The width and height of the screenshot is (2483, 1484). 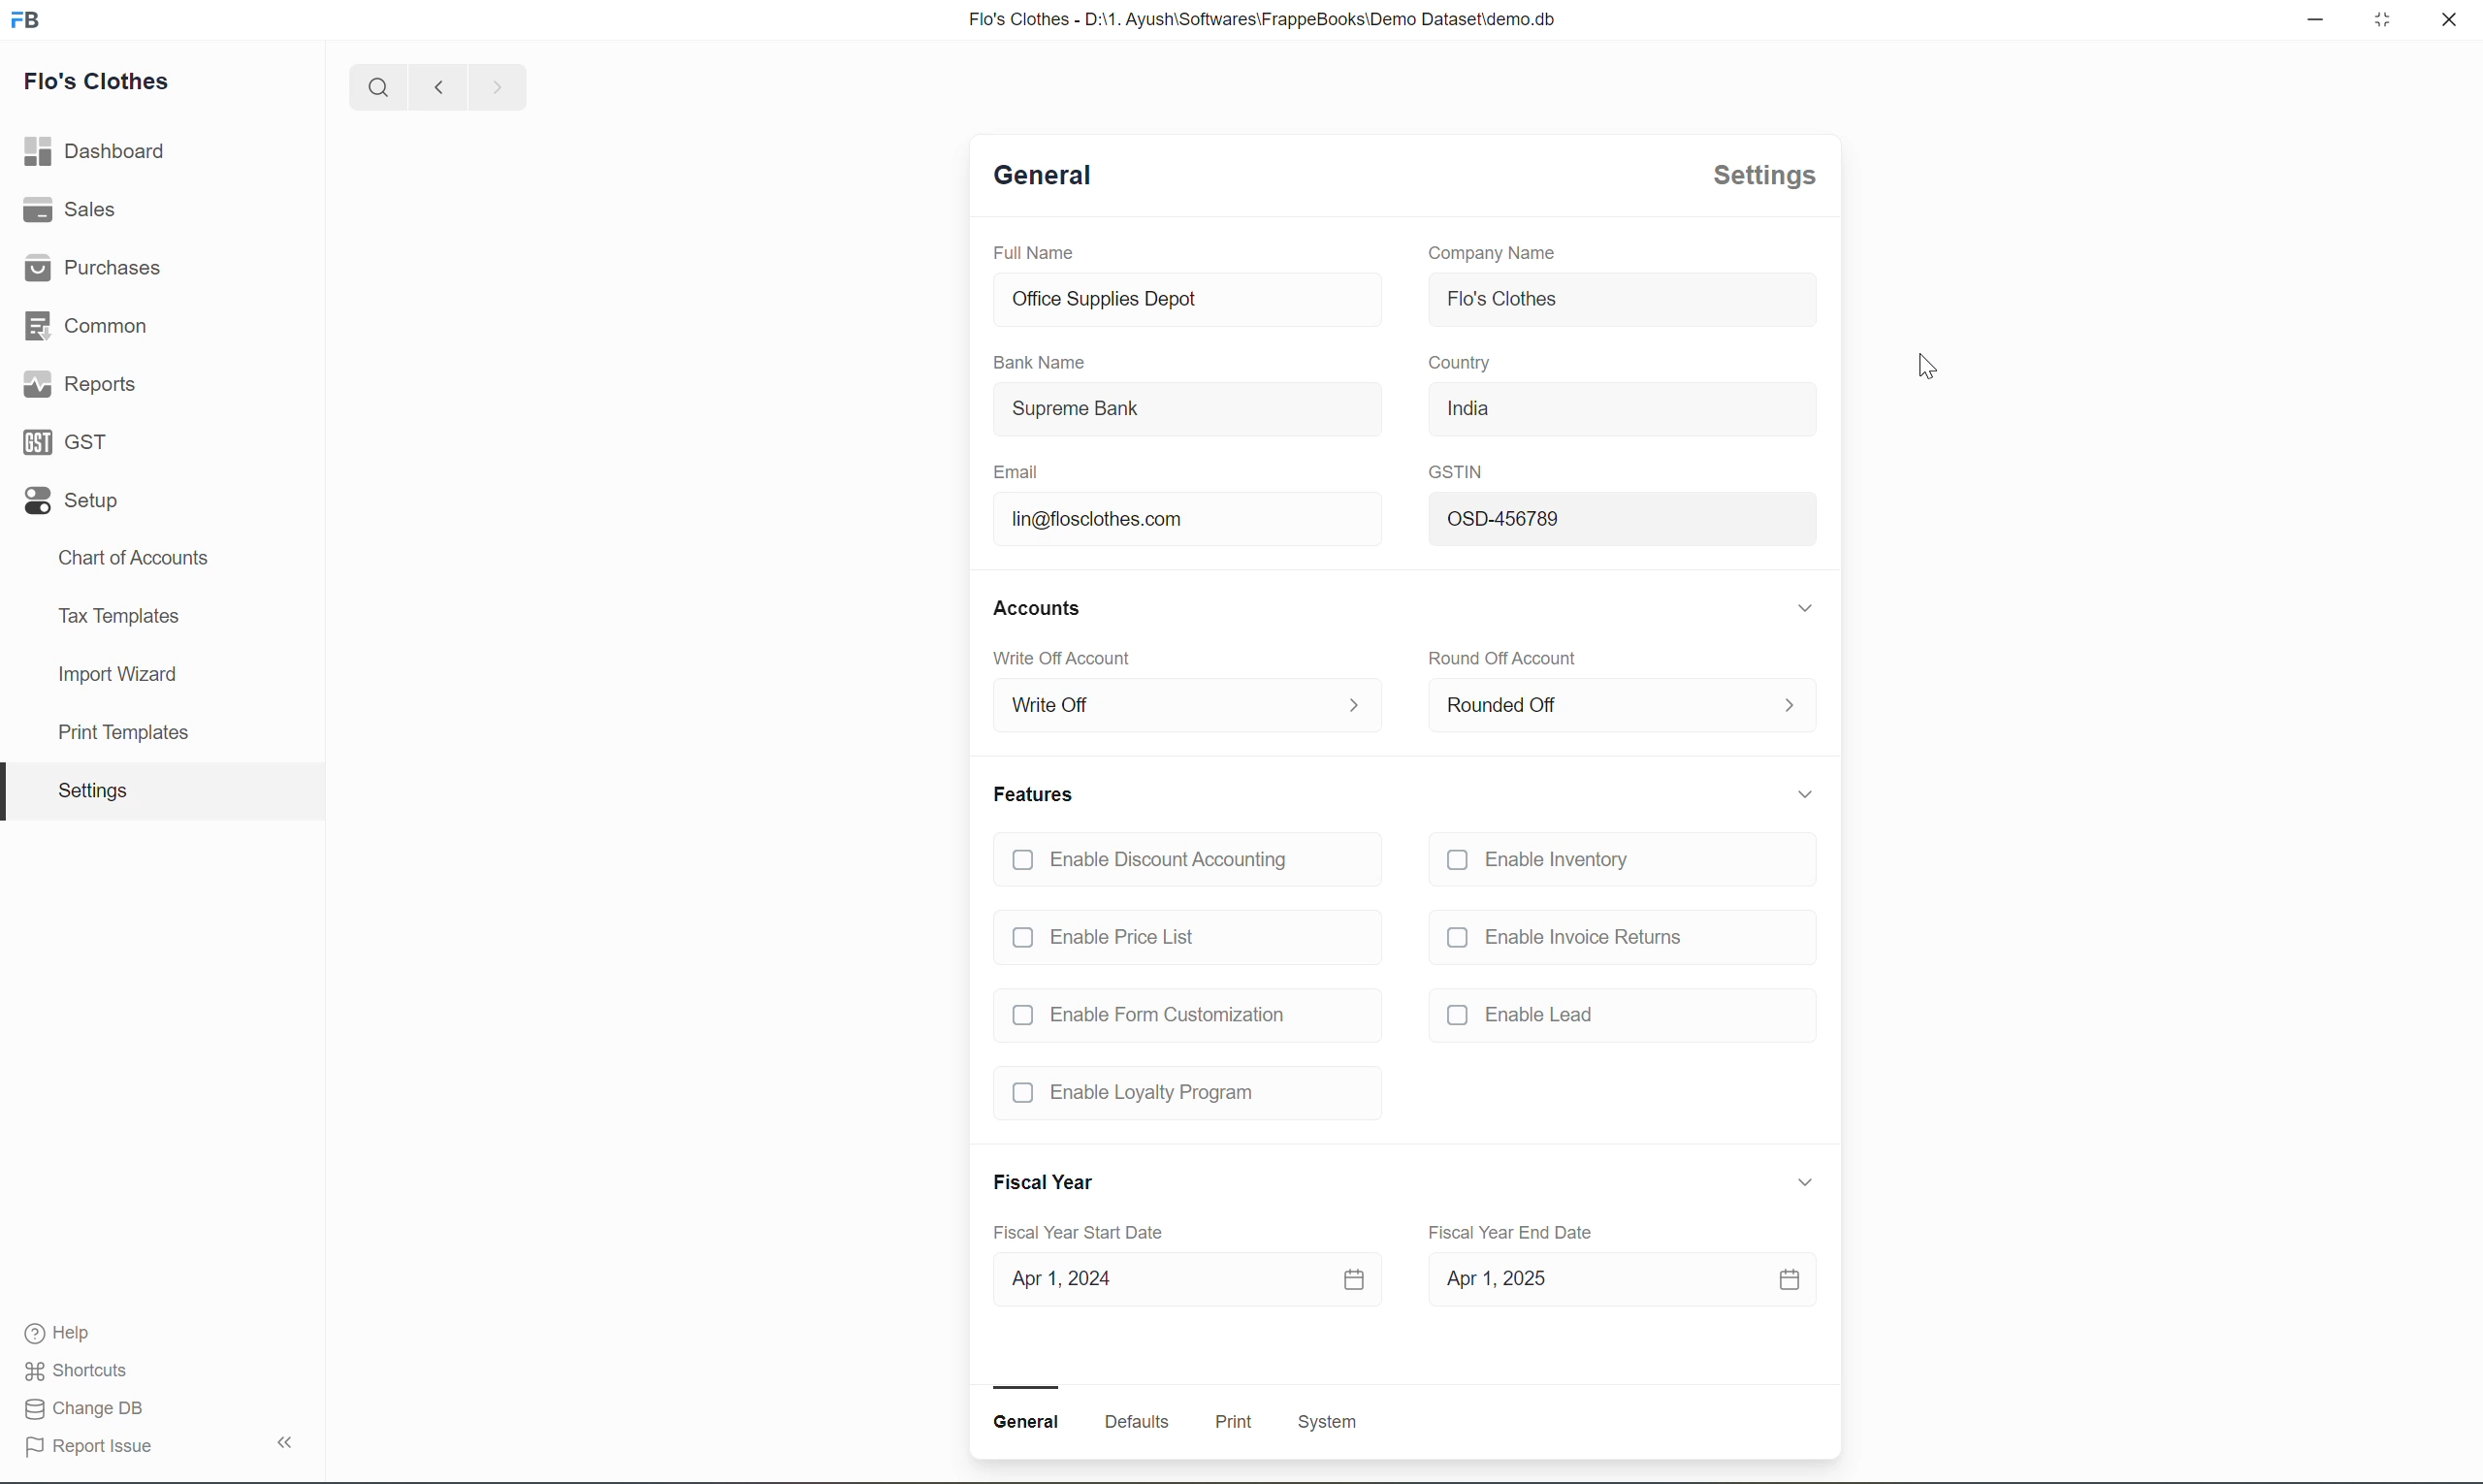 What do you see at coordinates (2448, 18) in the screenshot?
I see `close` at bounding box center [2448, 18].